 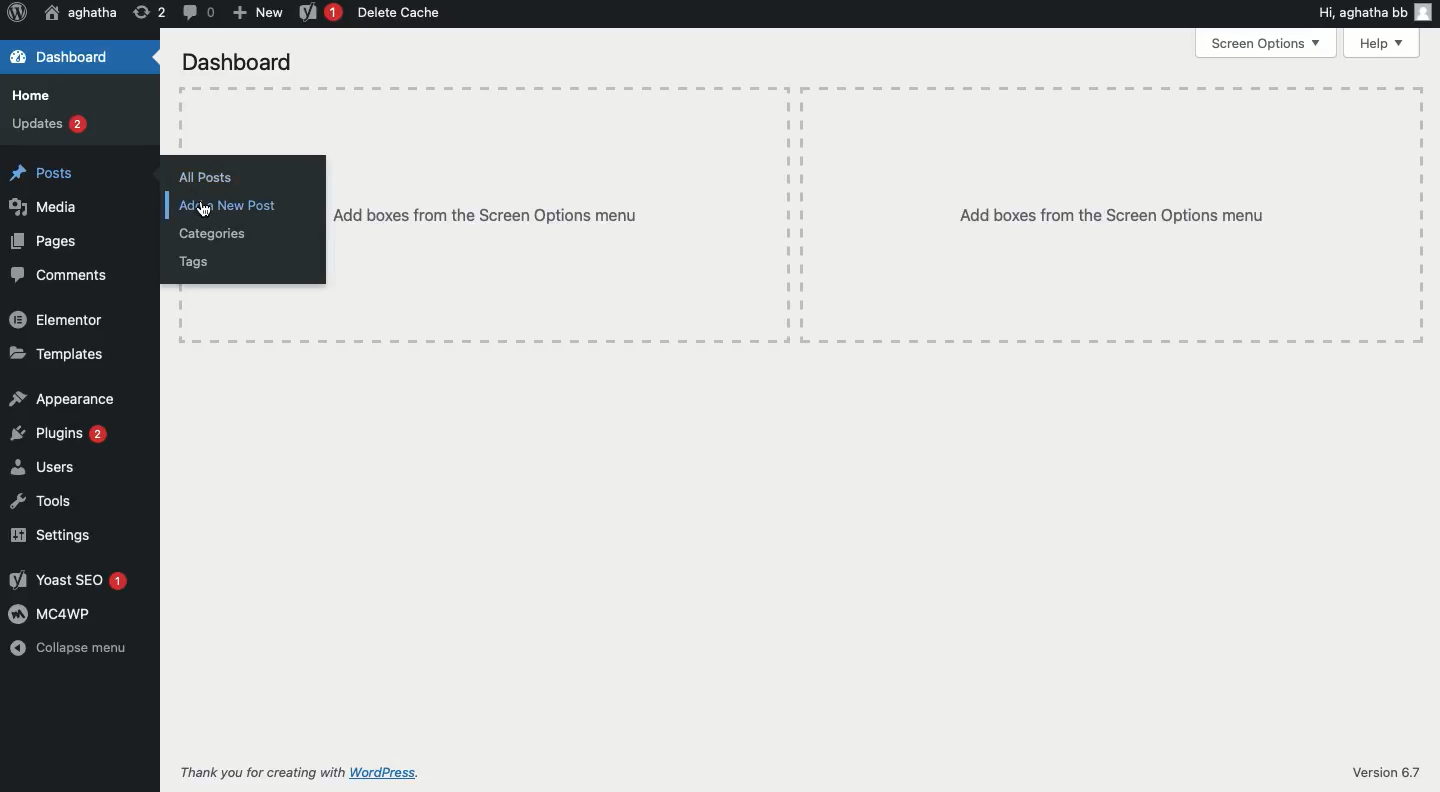 I want to click on Yoast, so click(x=320, y=13).